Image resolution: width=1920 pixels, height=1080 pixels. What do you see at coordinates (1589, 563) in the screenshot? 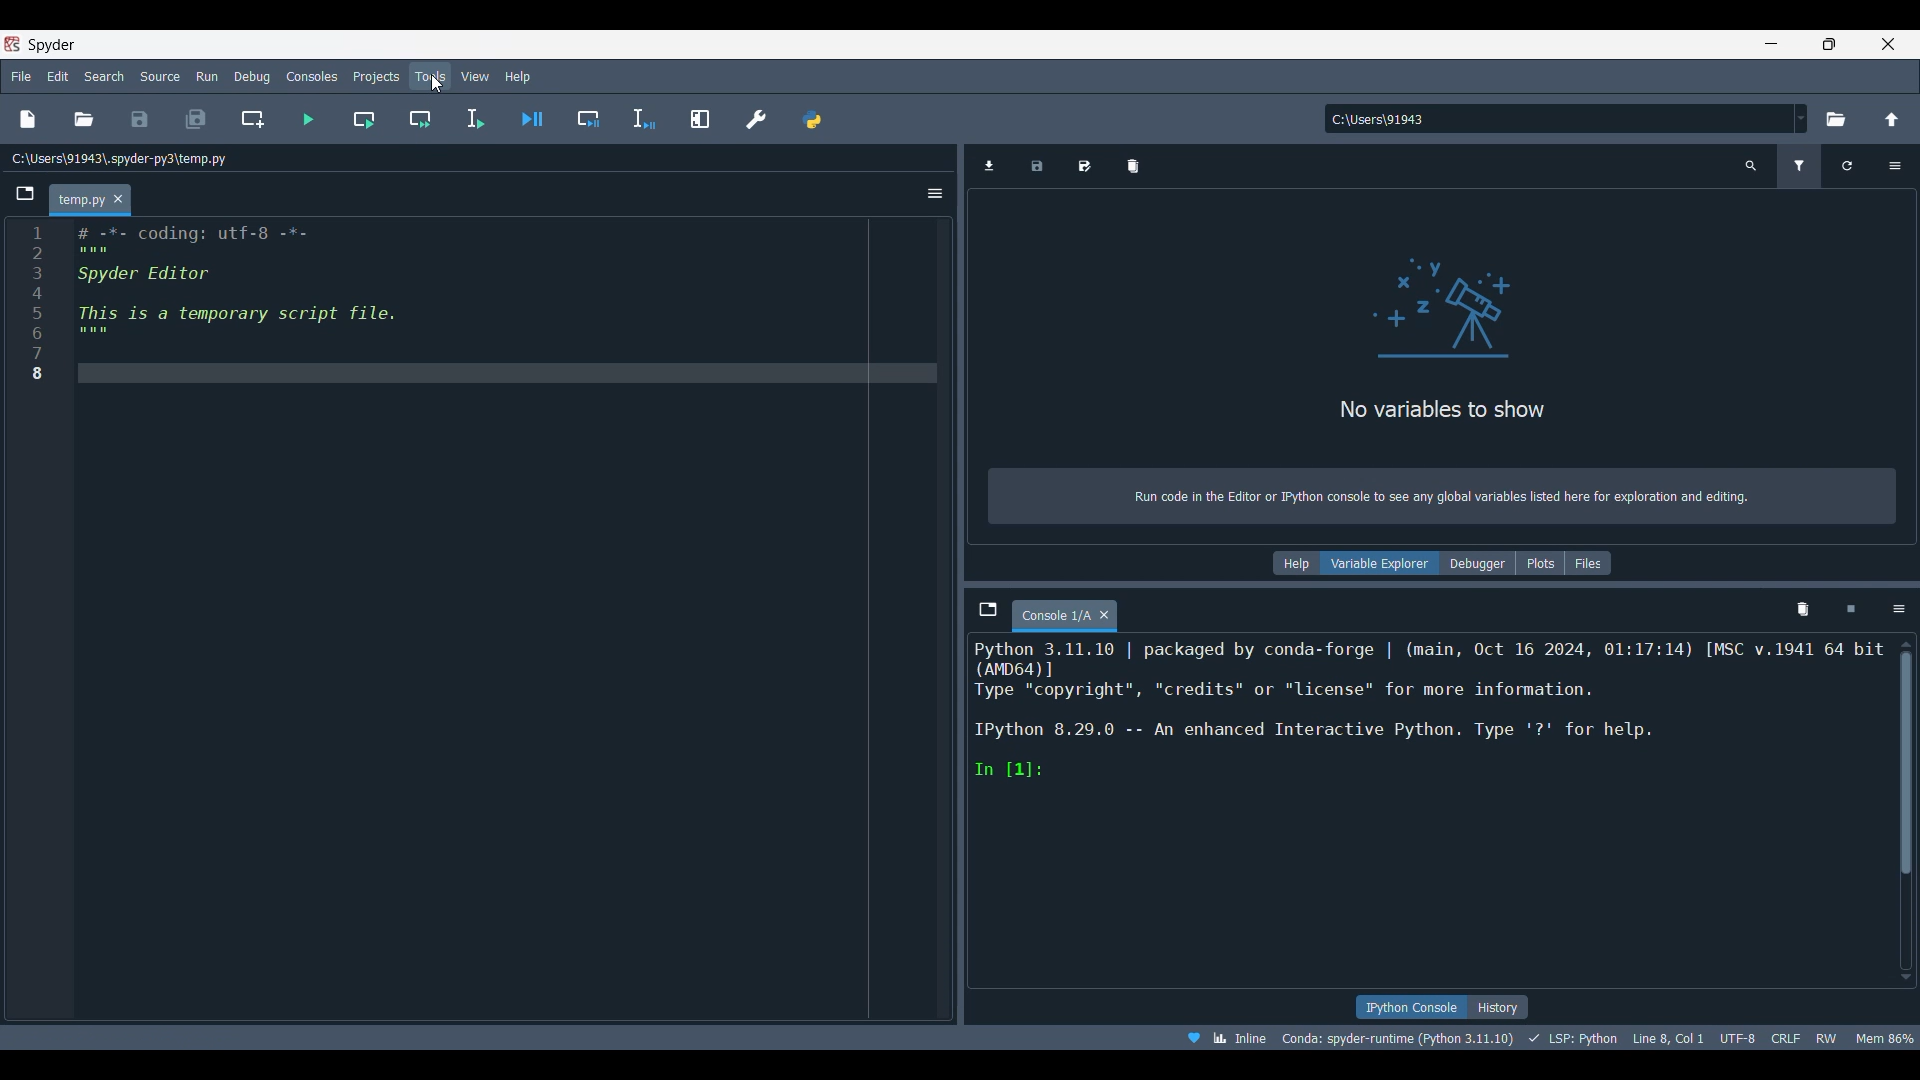
I see `Files` at bounding box center [1589, 563].